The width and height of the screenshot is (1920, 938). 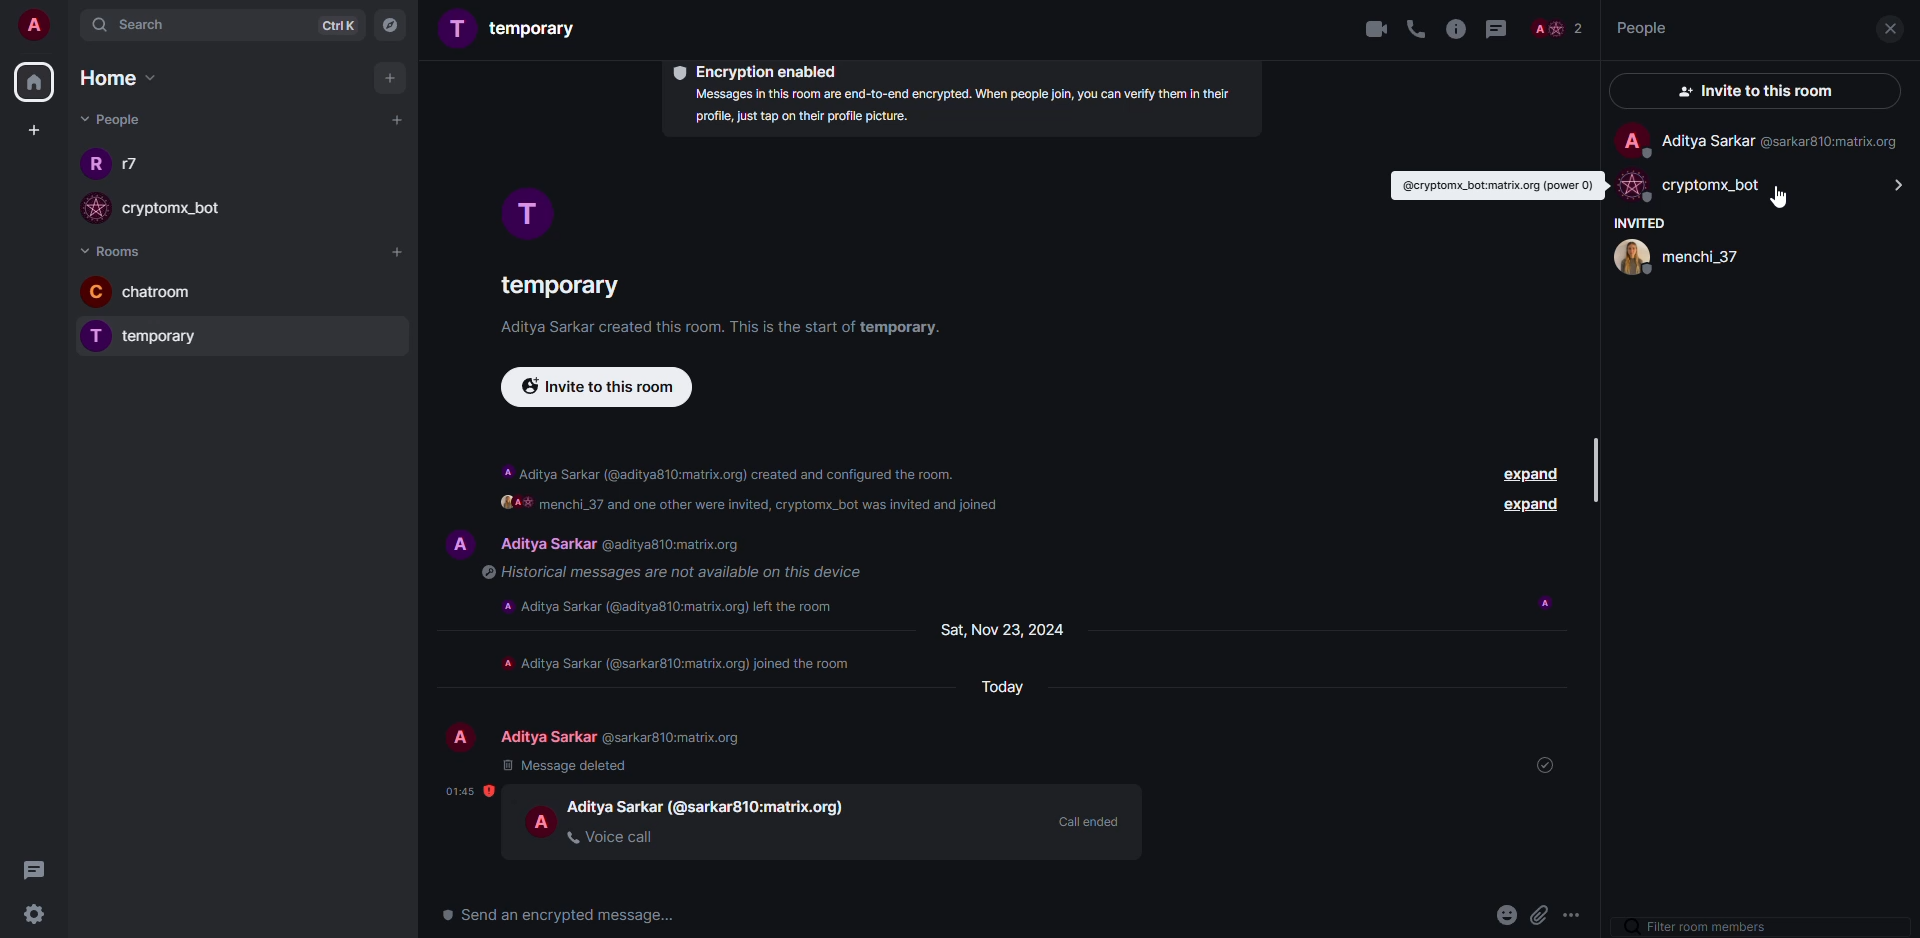 What do you see at coordinates (1755, 89) in the screenshot?
I see `invite to this room` at bounding box center [1755, 89].